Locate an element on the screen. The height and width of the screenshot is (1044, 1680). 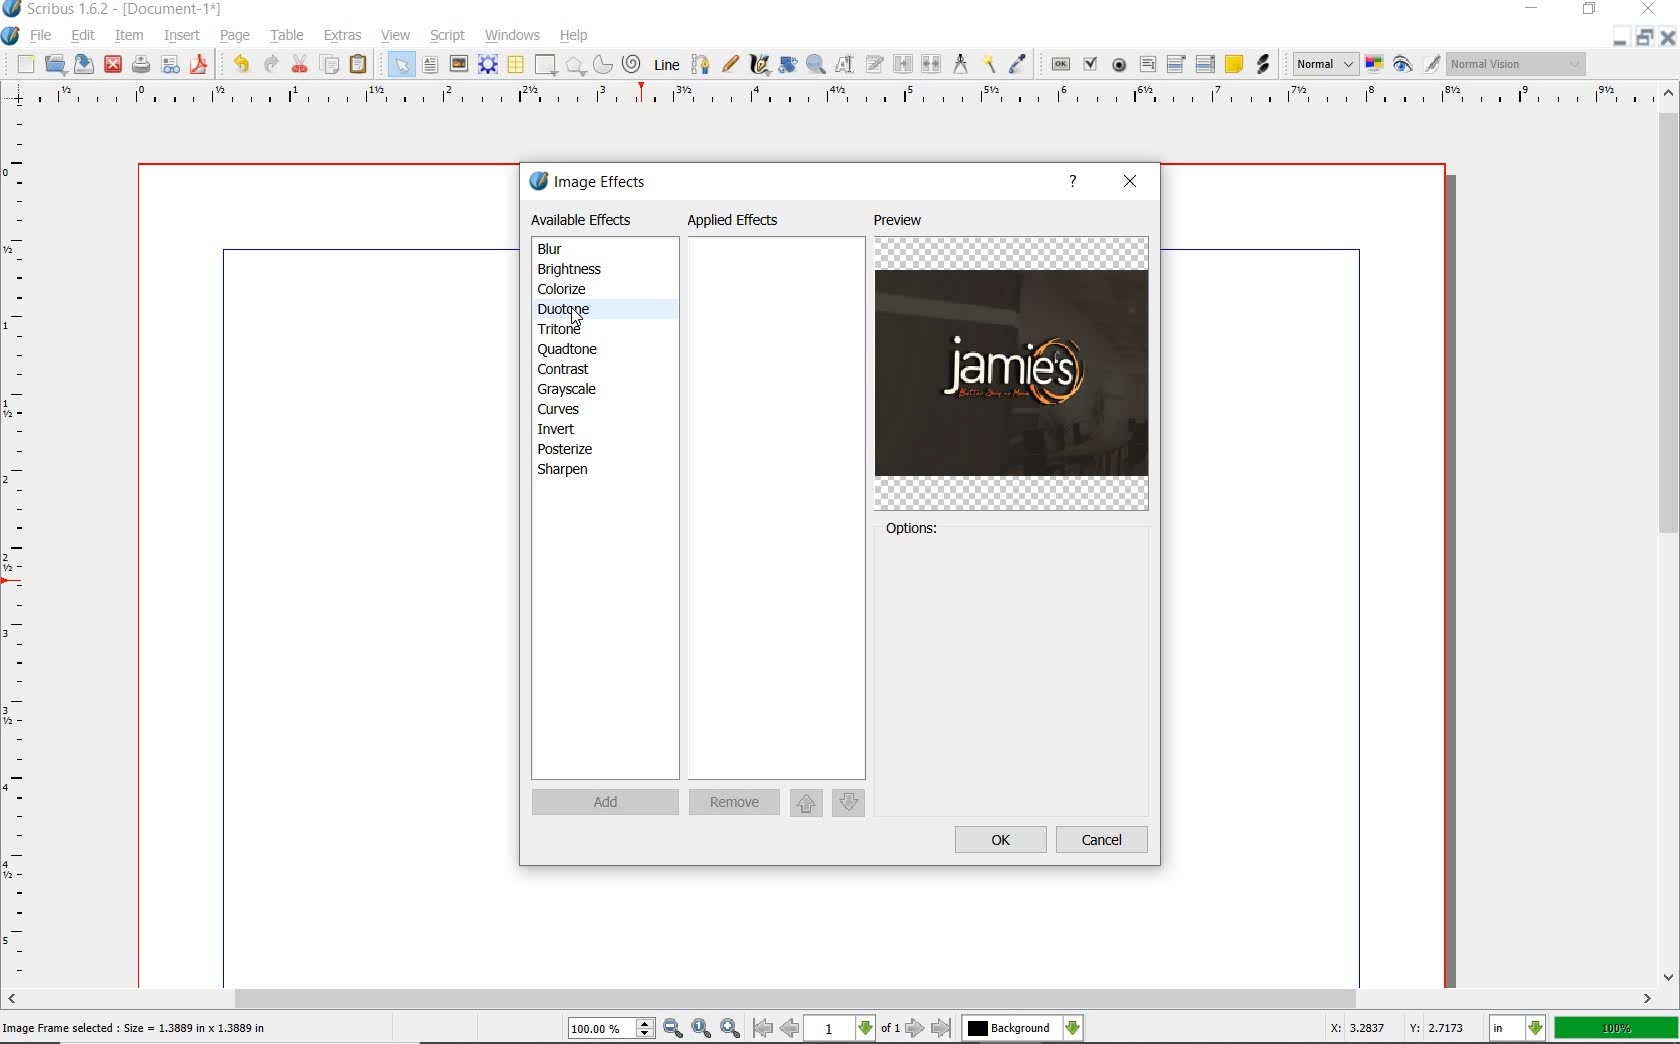
move up/down is located at coordinates (826, 804).